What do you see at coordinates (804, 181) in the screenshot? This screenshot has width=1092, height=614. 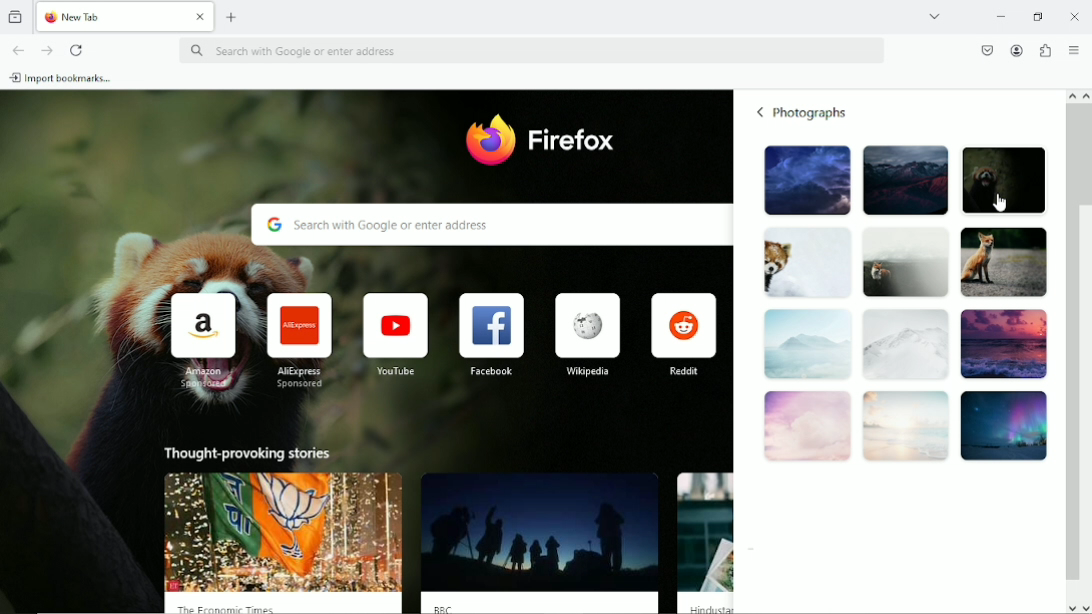 I see `Photograph` at bounding box center [804, 181].